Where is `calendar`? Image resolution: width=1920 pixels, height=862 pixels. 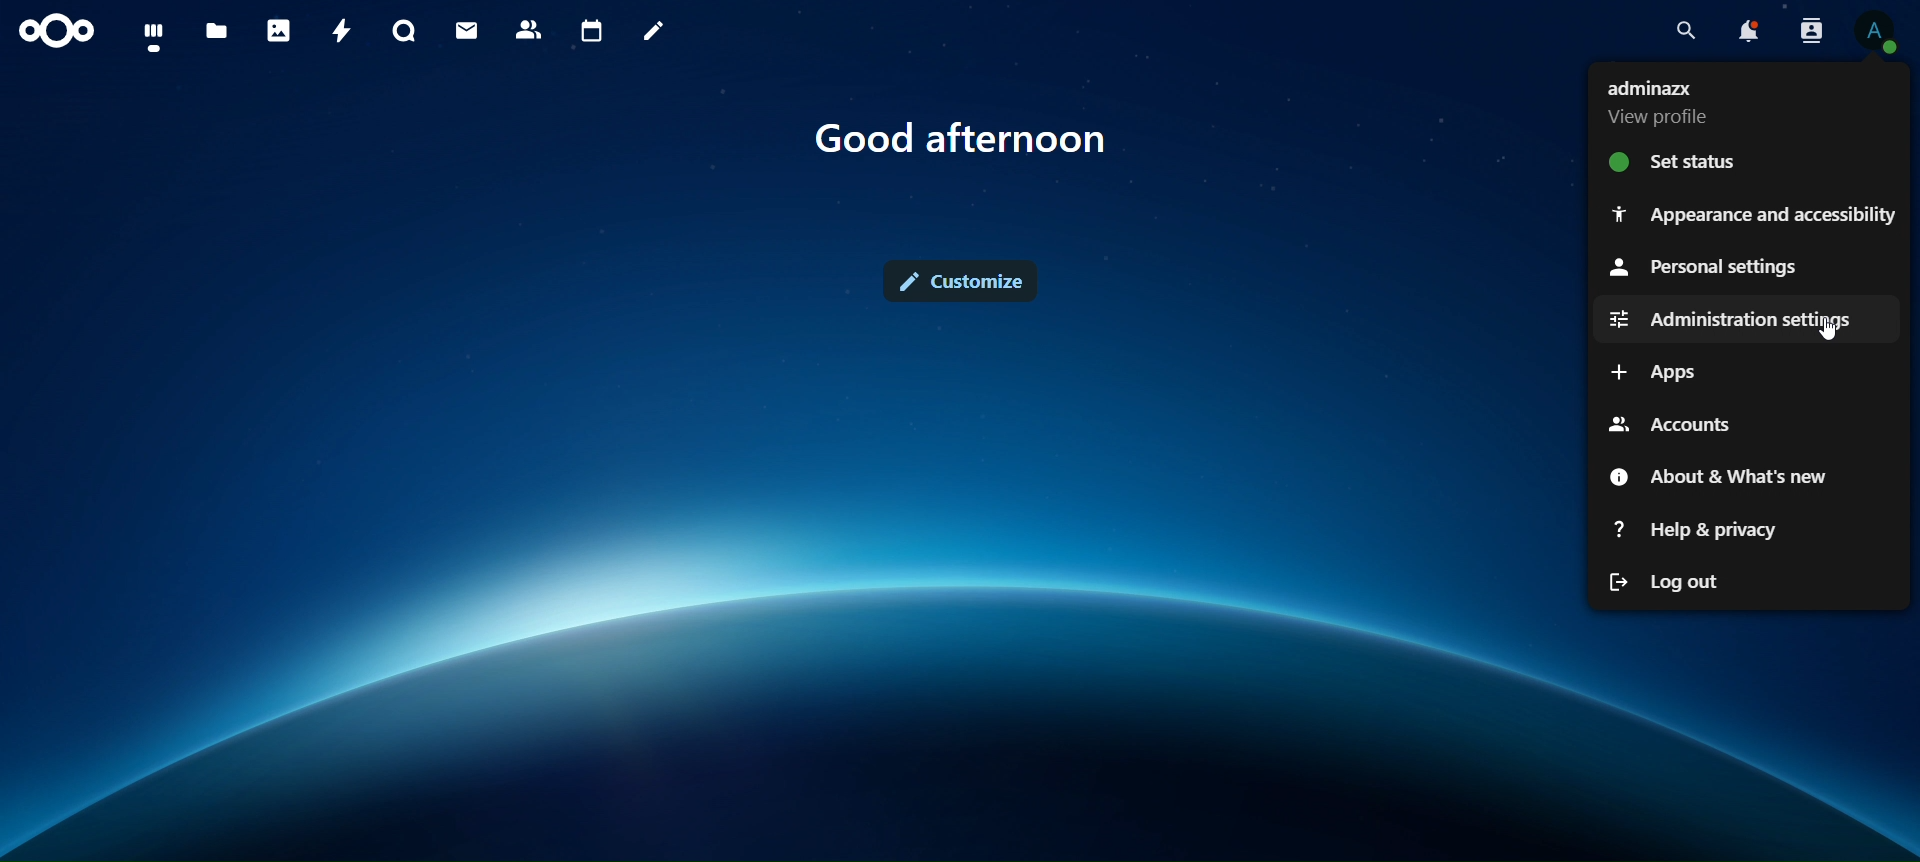 calendar is located at coordinates (592, 31).